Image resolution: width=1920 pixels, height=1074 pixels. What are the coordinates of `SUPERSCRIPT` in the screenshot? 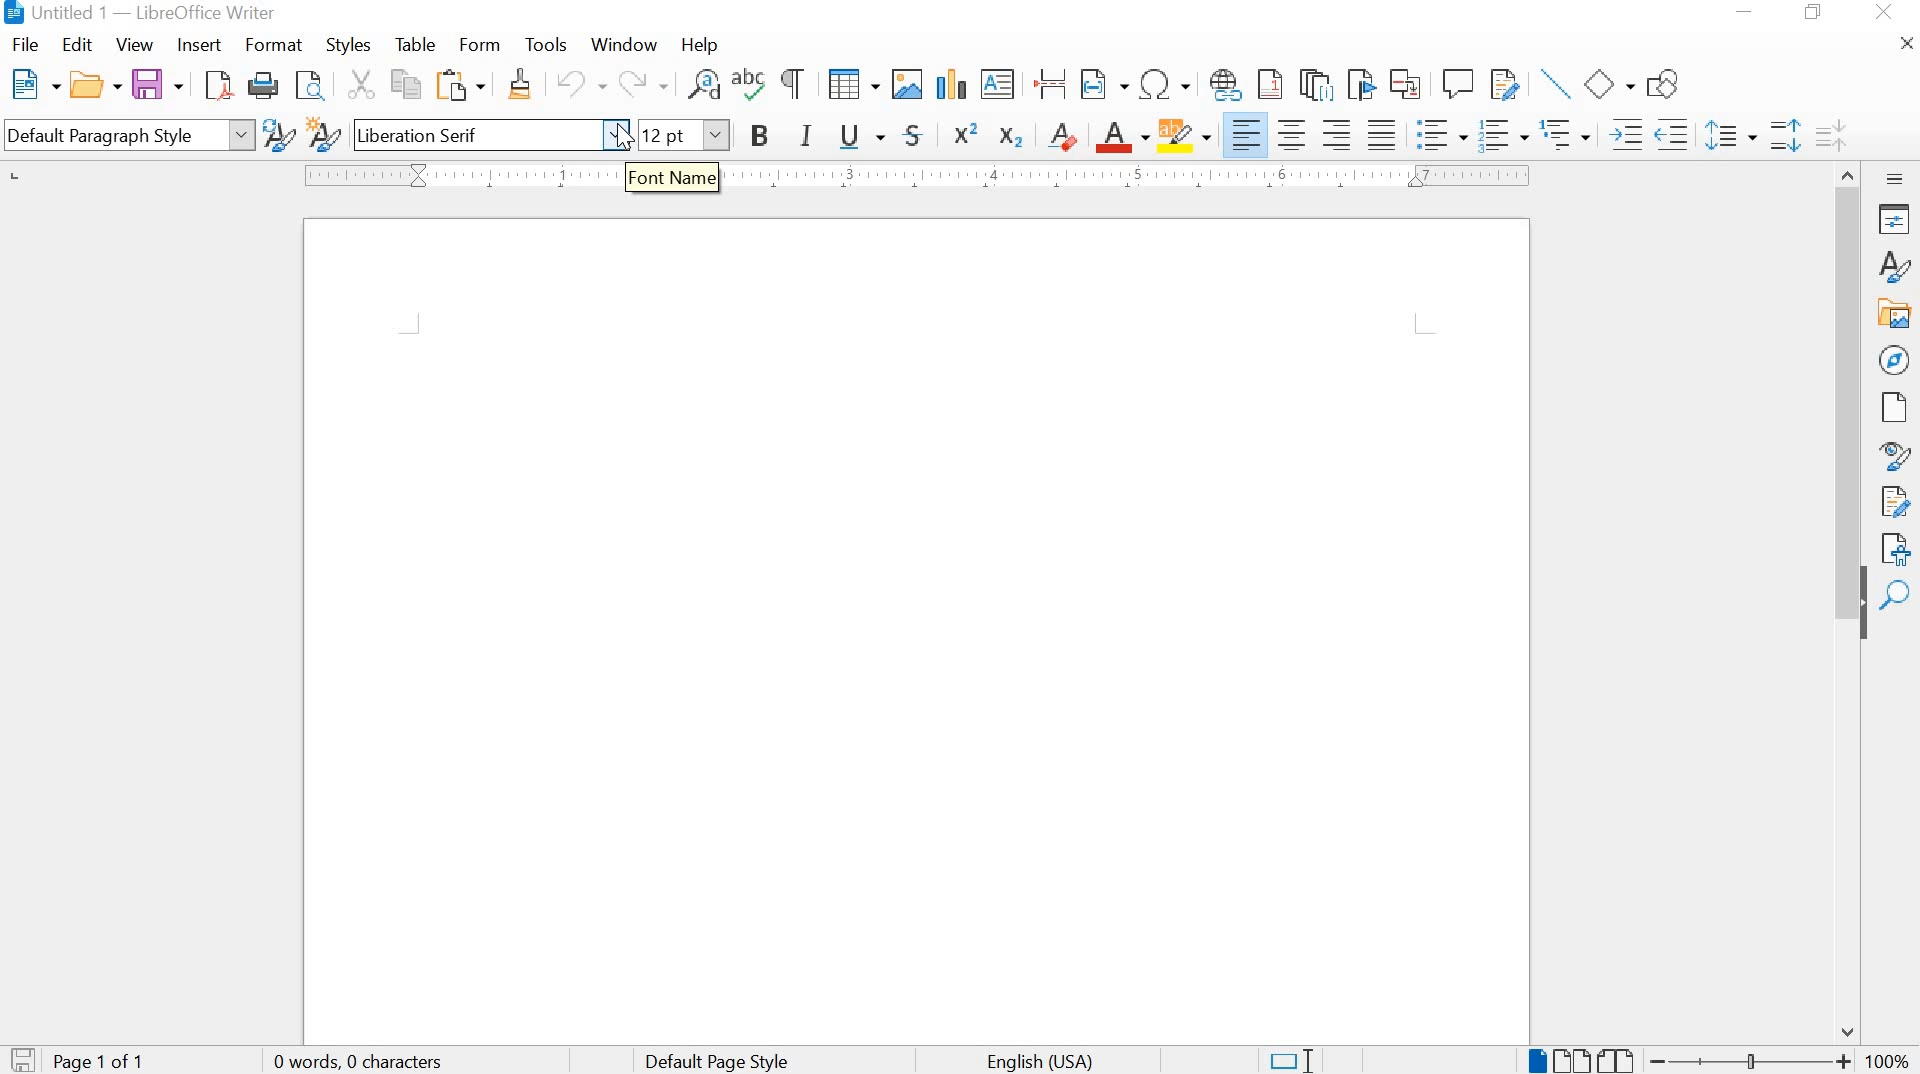 It's located at (965, 133).